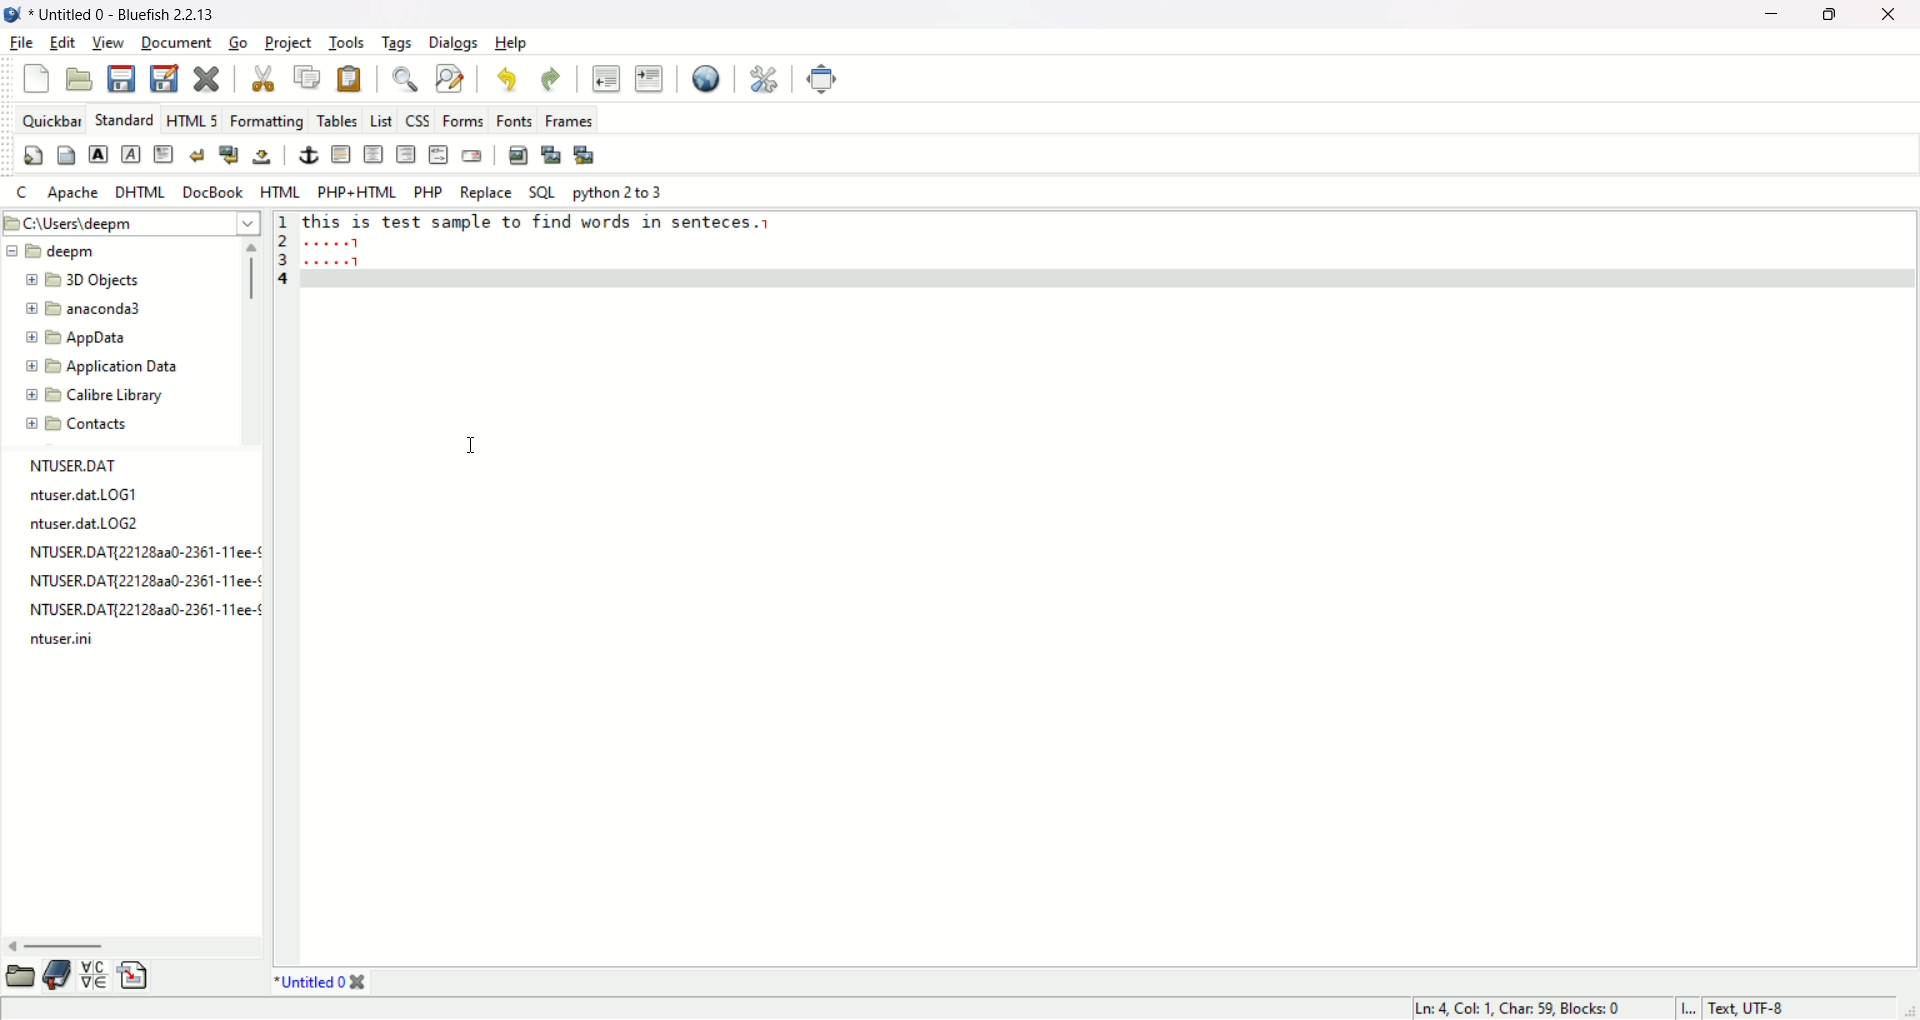 This screenshot has height=1020, width=1920. What do you see at coordinates (702, 80) in the screenshot?
I see `view in browser` at bounding box center [702, 80].